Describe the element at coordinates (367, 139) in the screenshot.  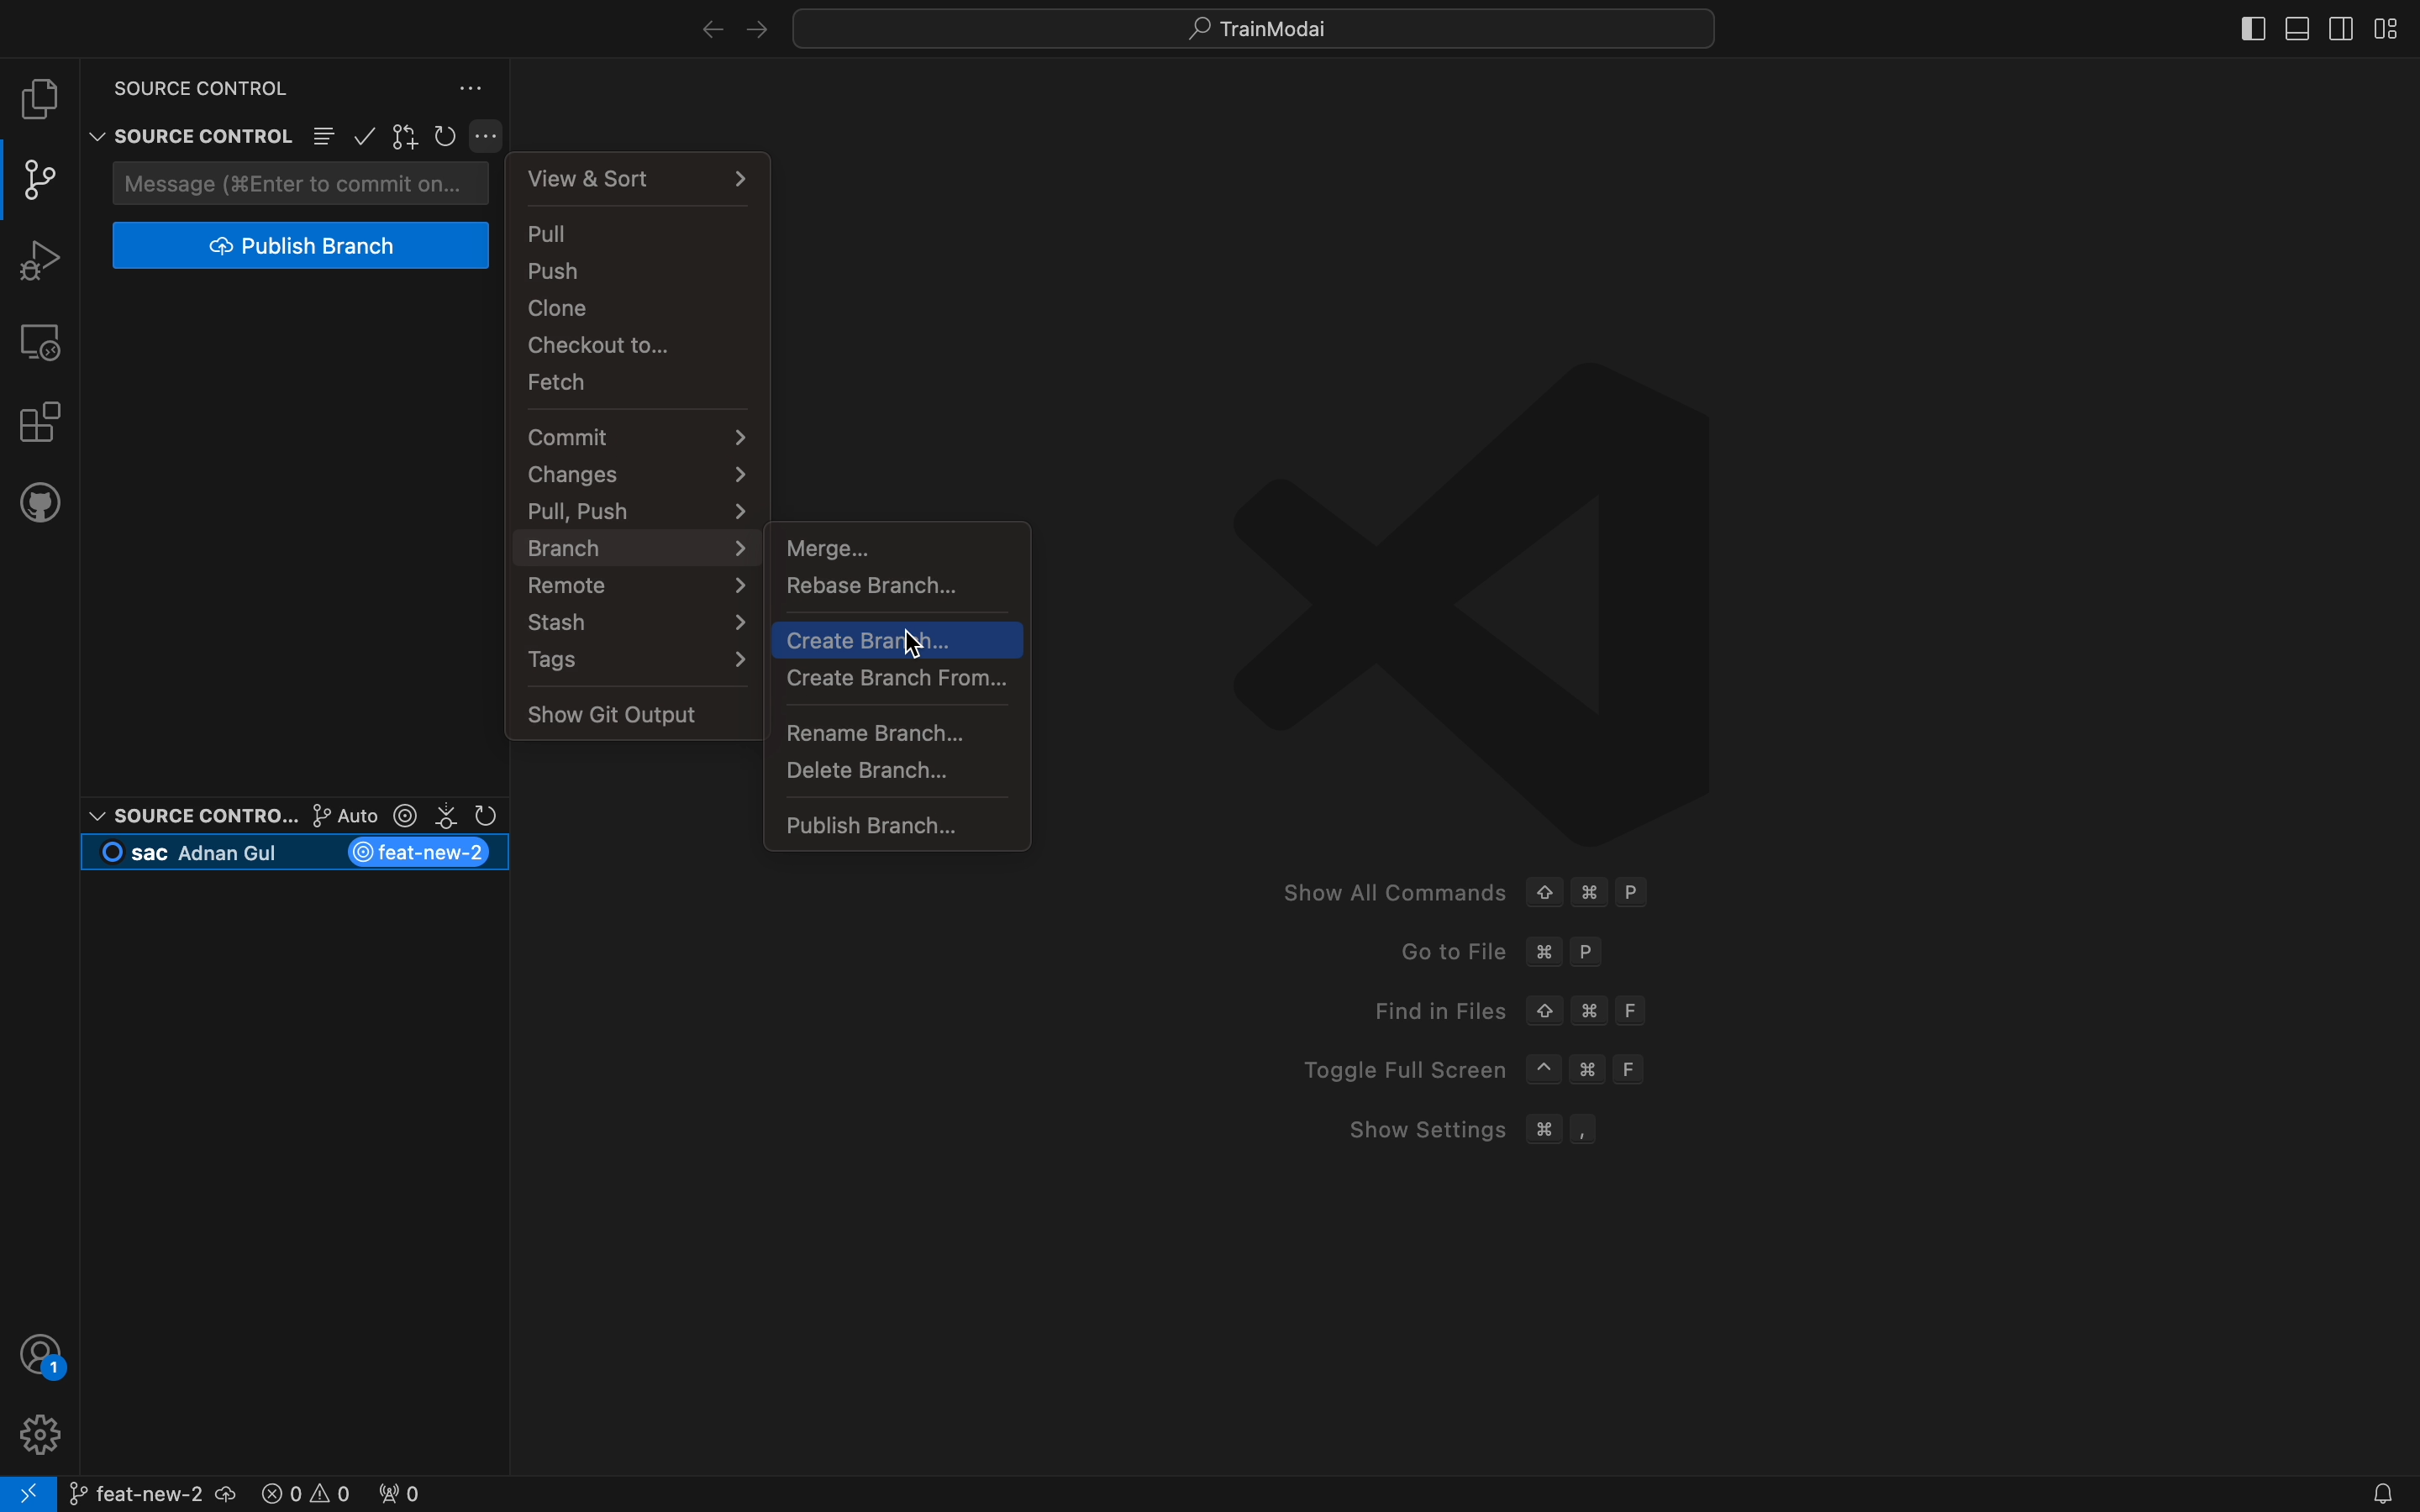
I see `confirm` at that location.